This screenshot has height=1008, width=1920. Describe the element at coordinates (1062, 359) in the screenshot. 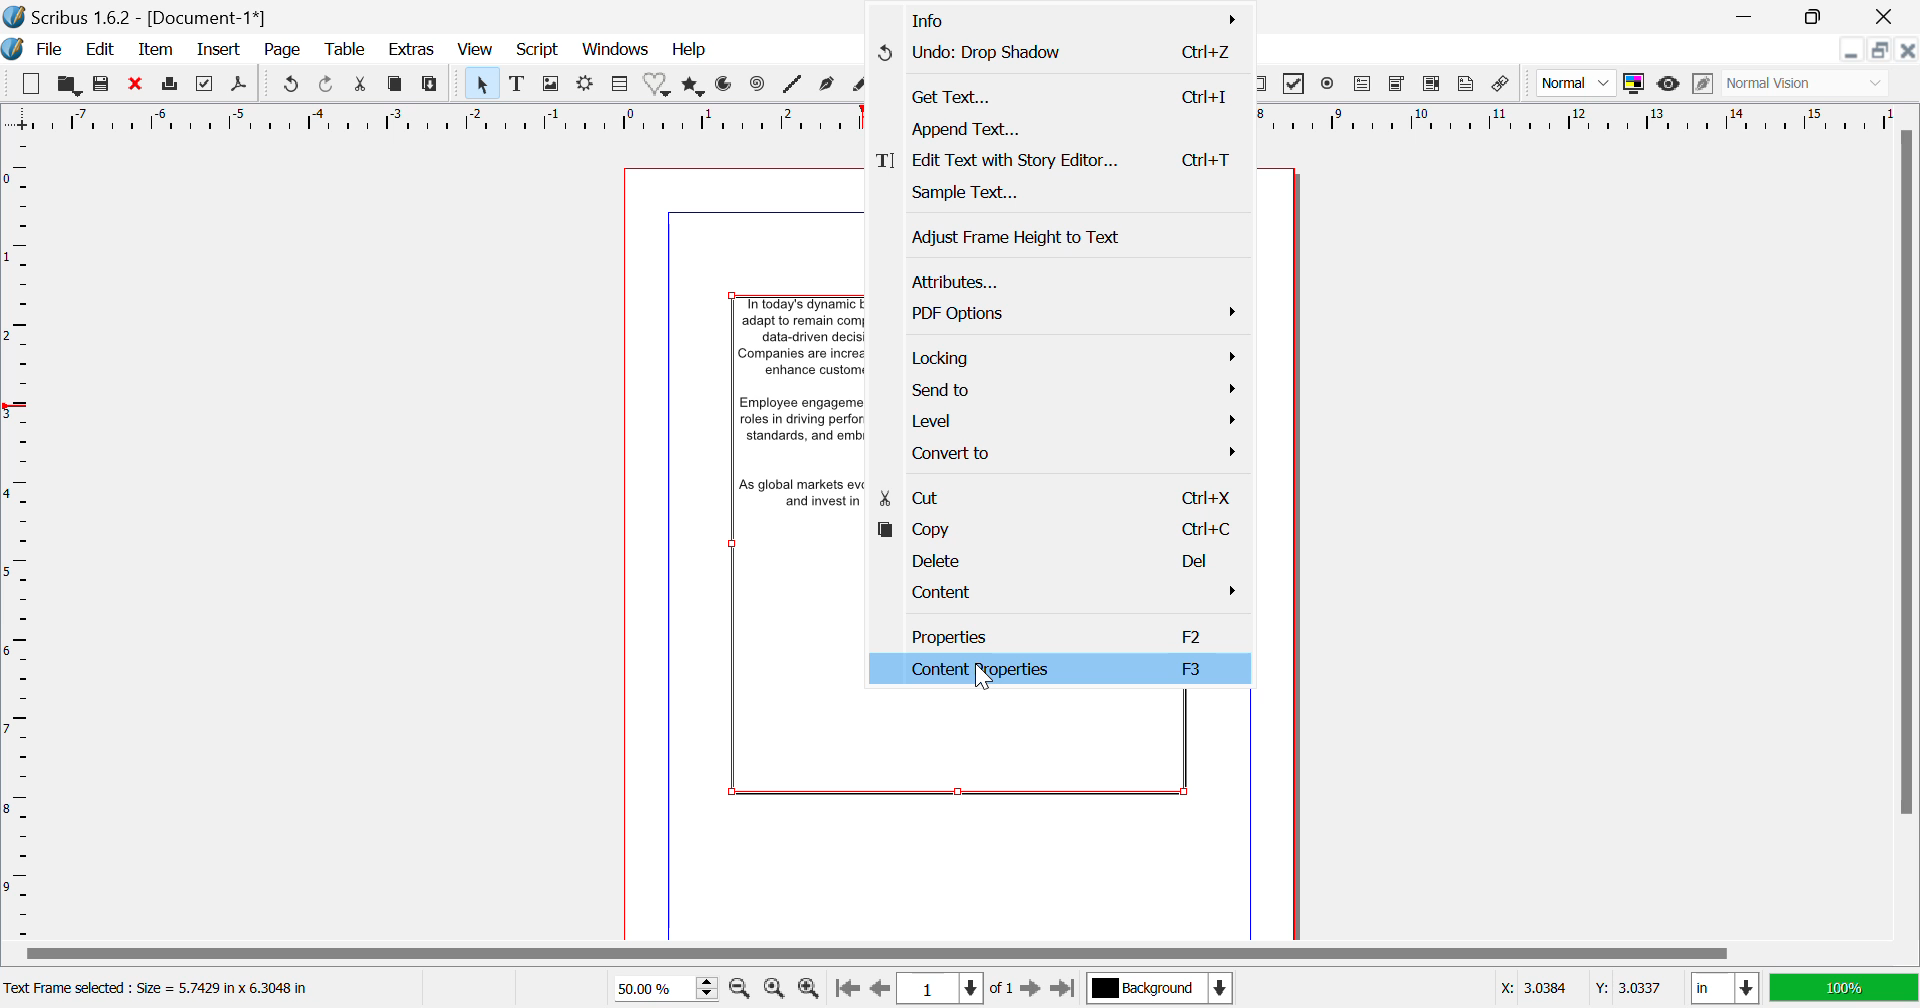

I see `Locking` at that location.